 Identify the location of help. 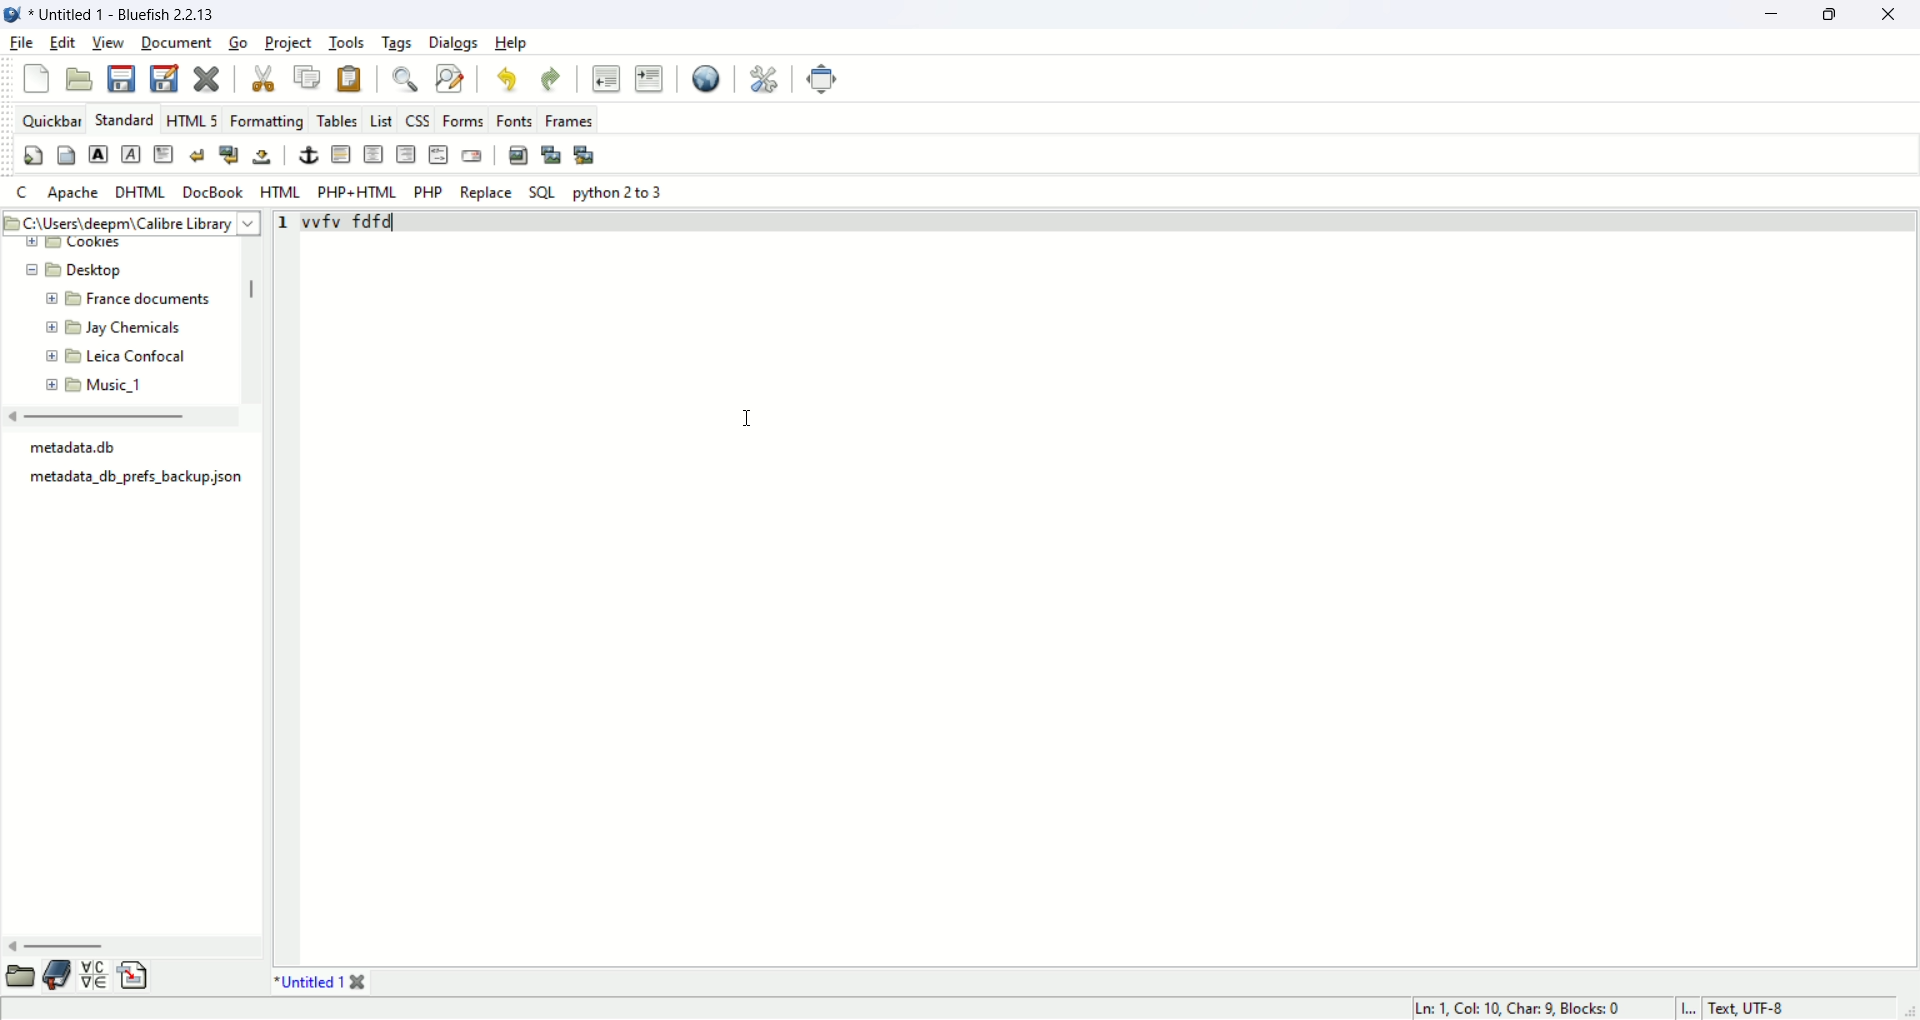
(514, 43).